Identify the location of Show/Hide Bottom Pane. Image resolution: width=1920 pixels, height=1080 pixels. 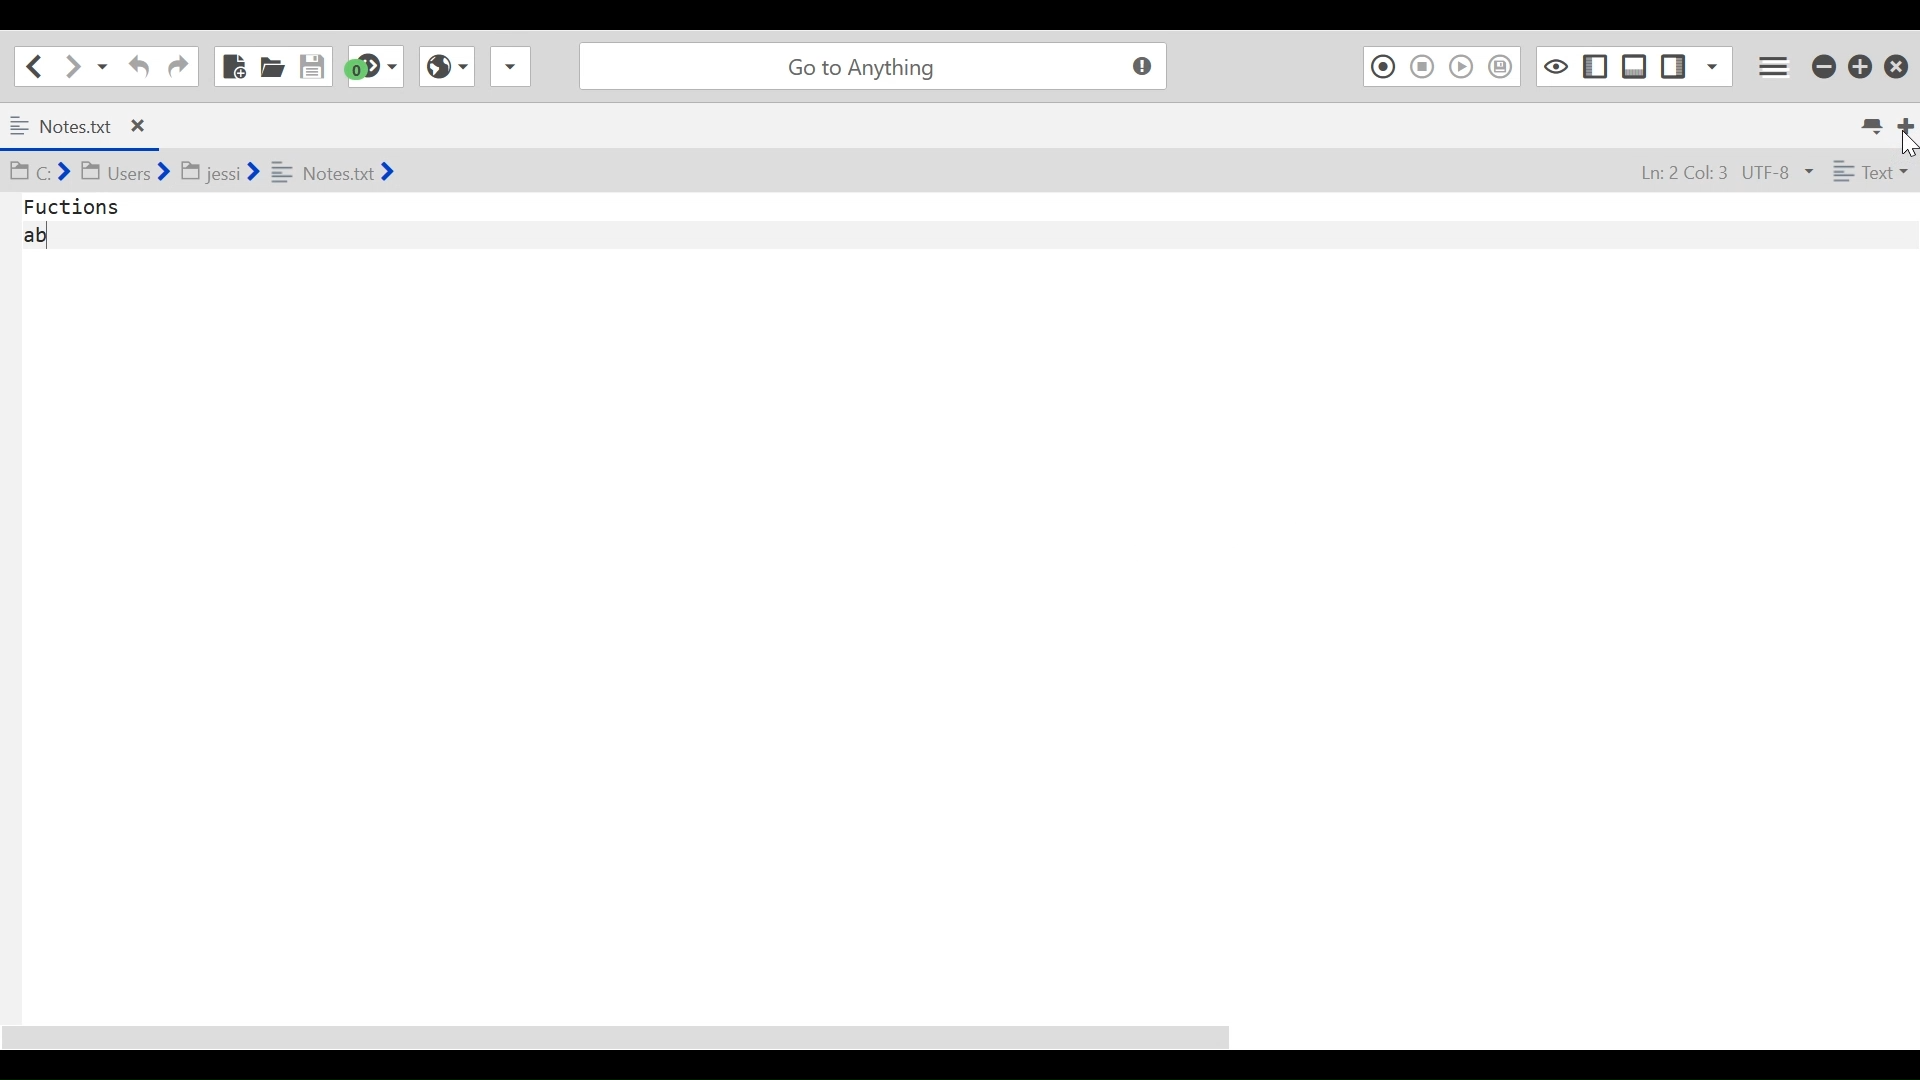
(1636, 65).